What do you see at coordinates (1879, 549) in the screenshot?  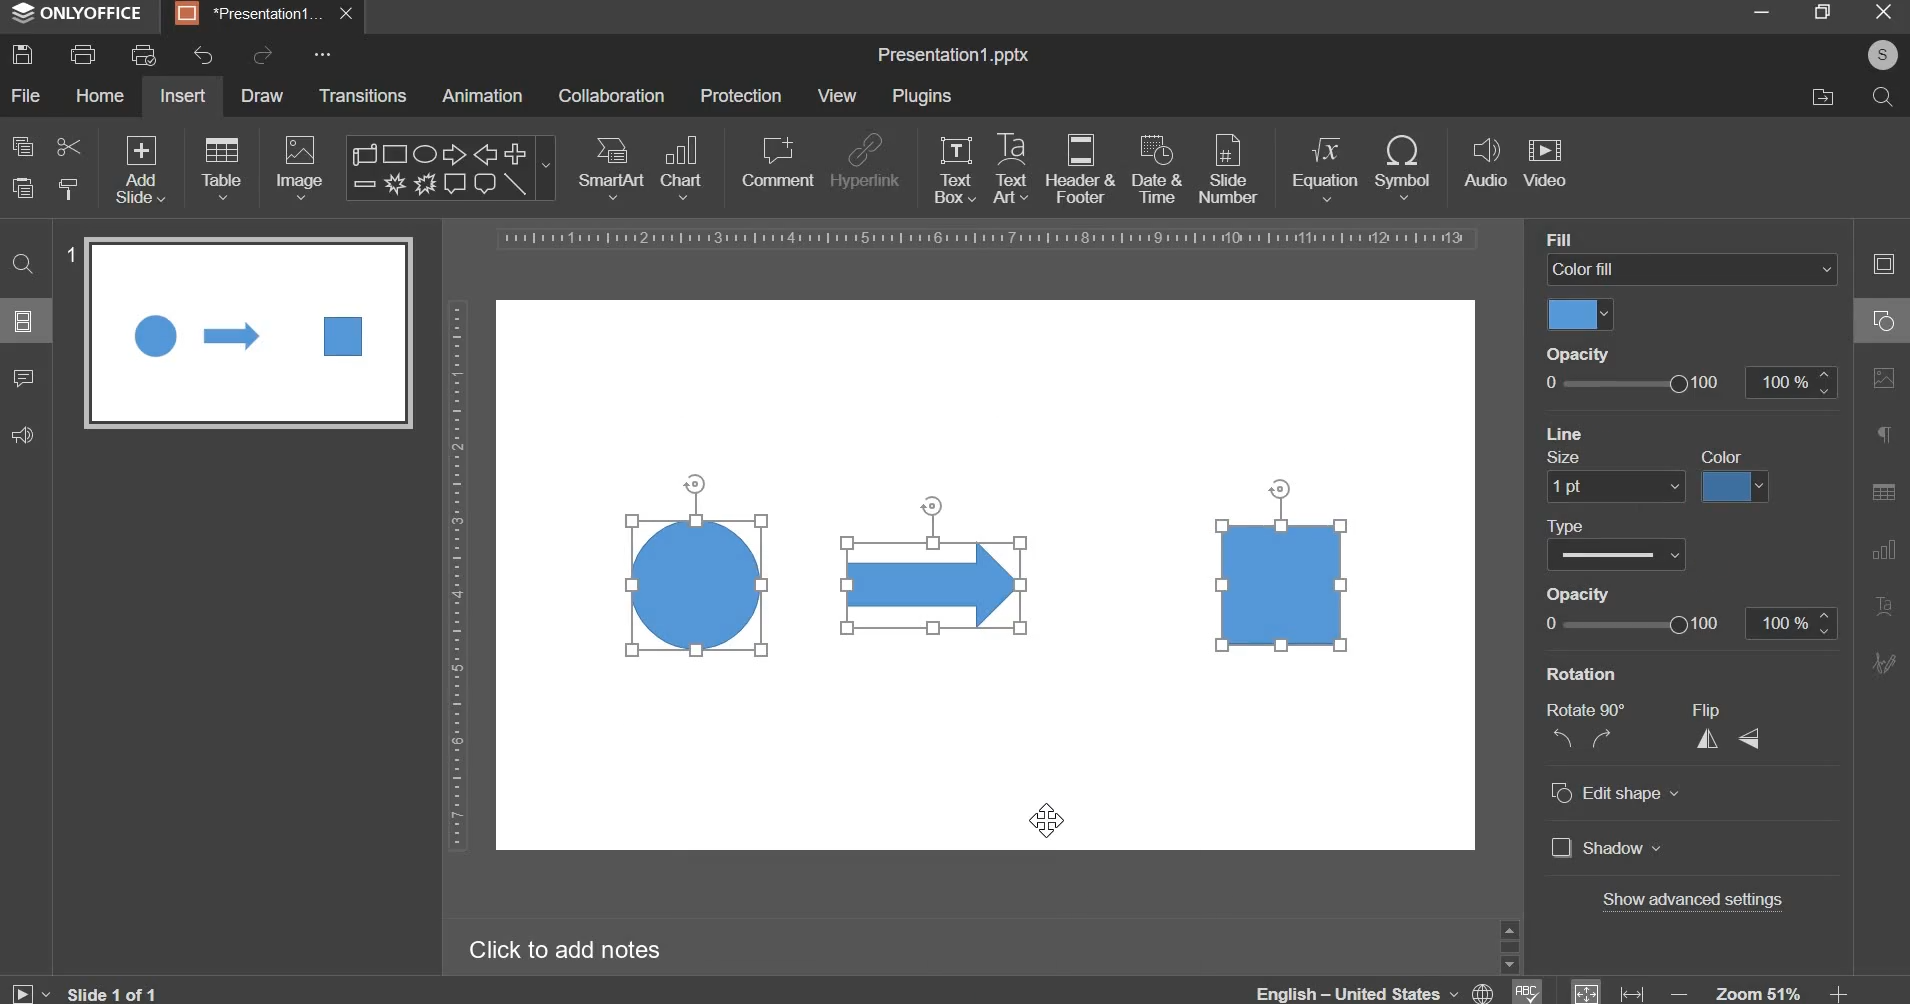 I see `chart settings` at bounding box center [1879, 549].